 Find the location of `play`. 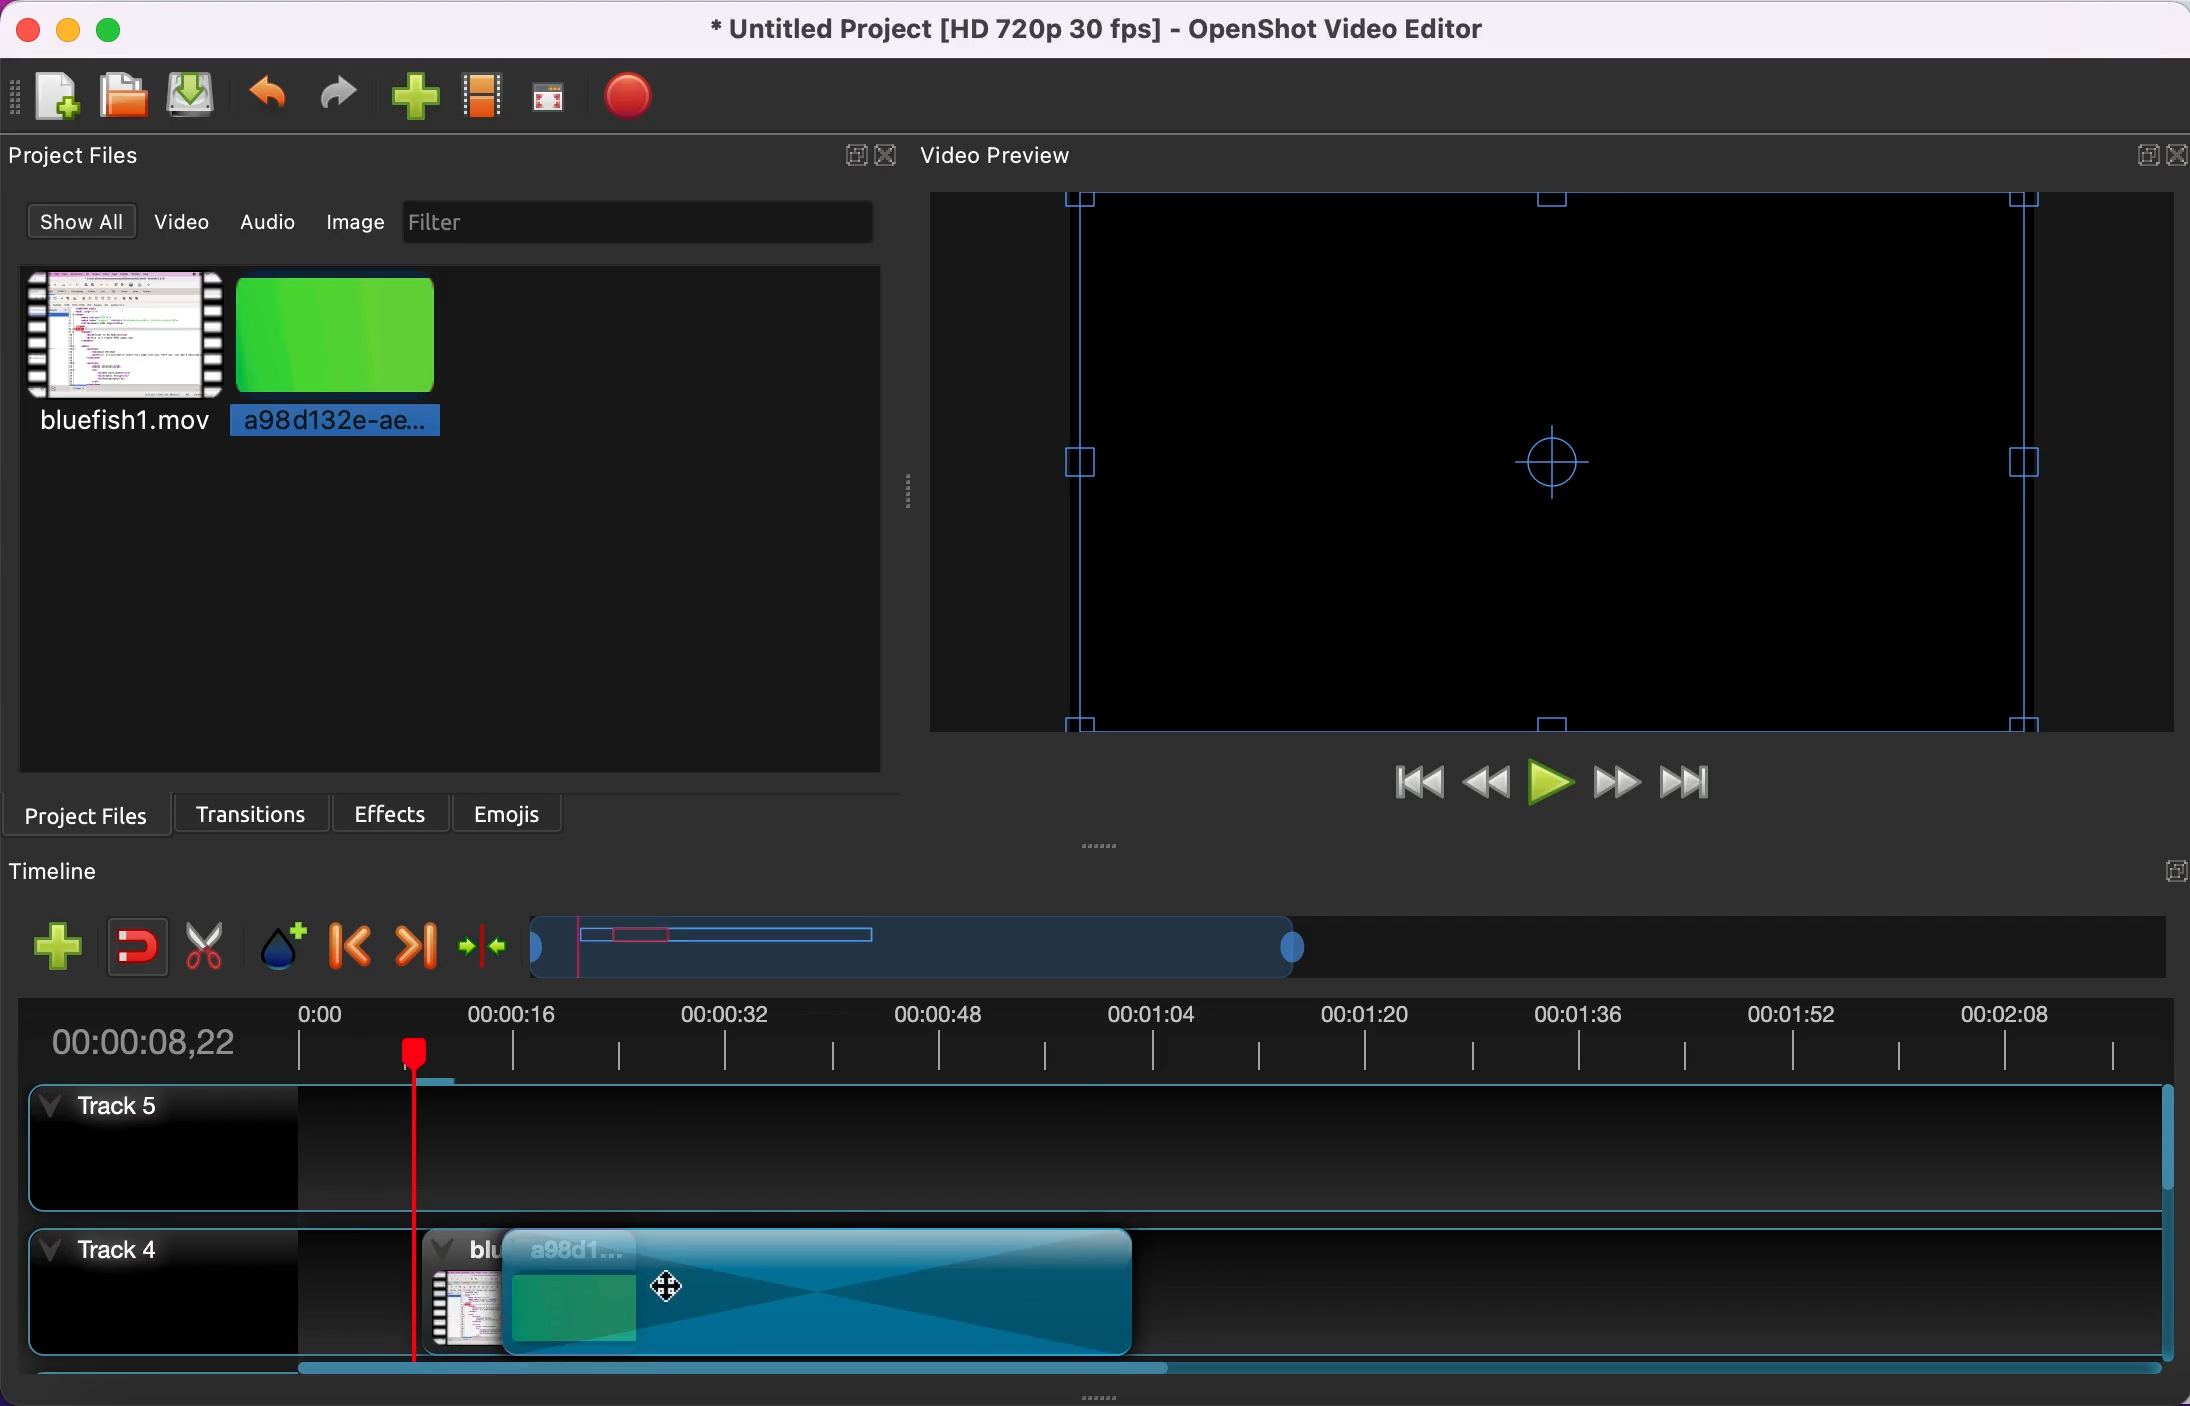

play is located at coordinates (1555, 785).